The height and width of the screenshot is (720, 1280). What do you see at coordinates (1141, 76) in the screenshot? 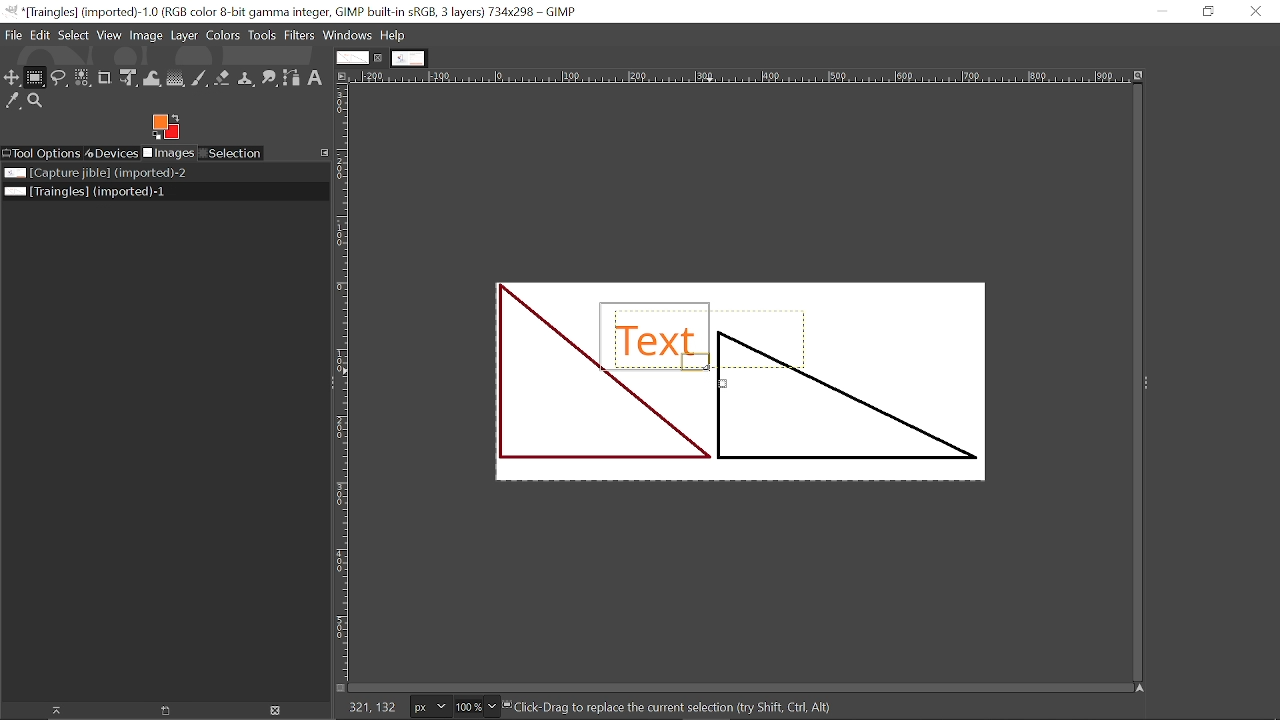
I see `Zoom when window size changes` at bounding box center [1141, 76].